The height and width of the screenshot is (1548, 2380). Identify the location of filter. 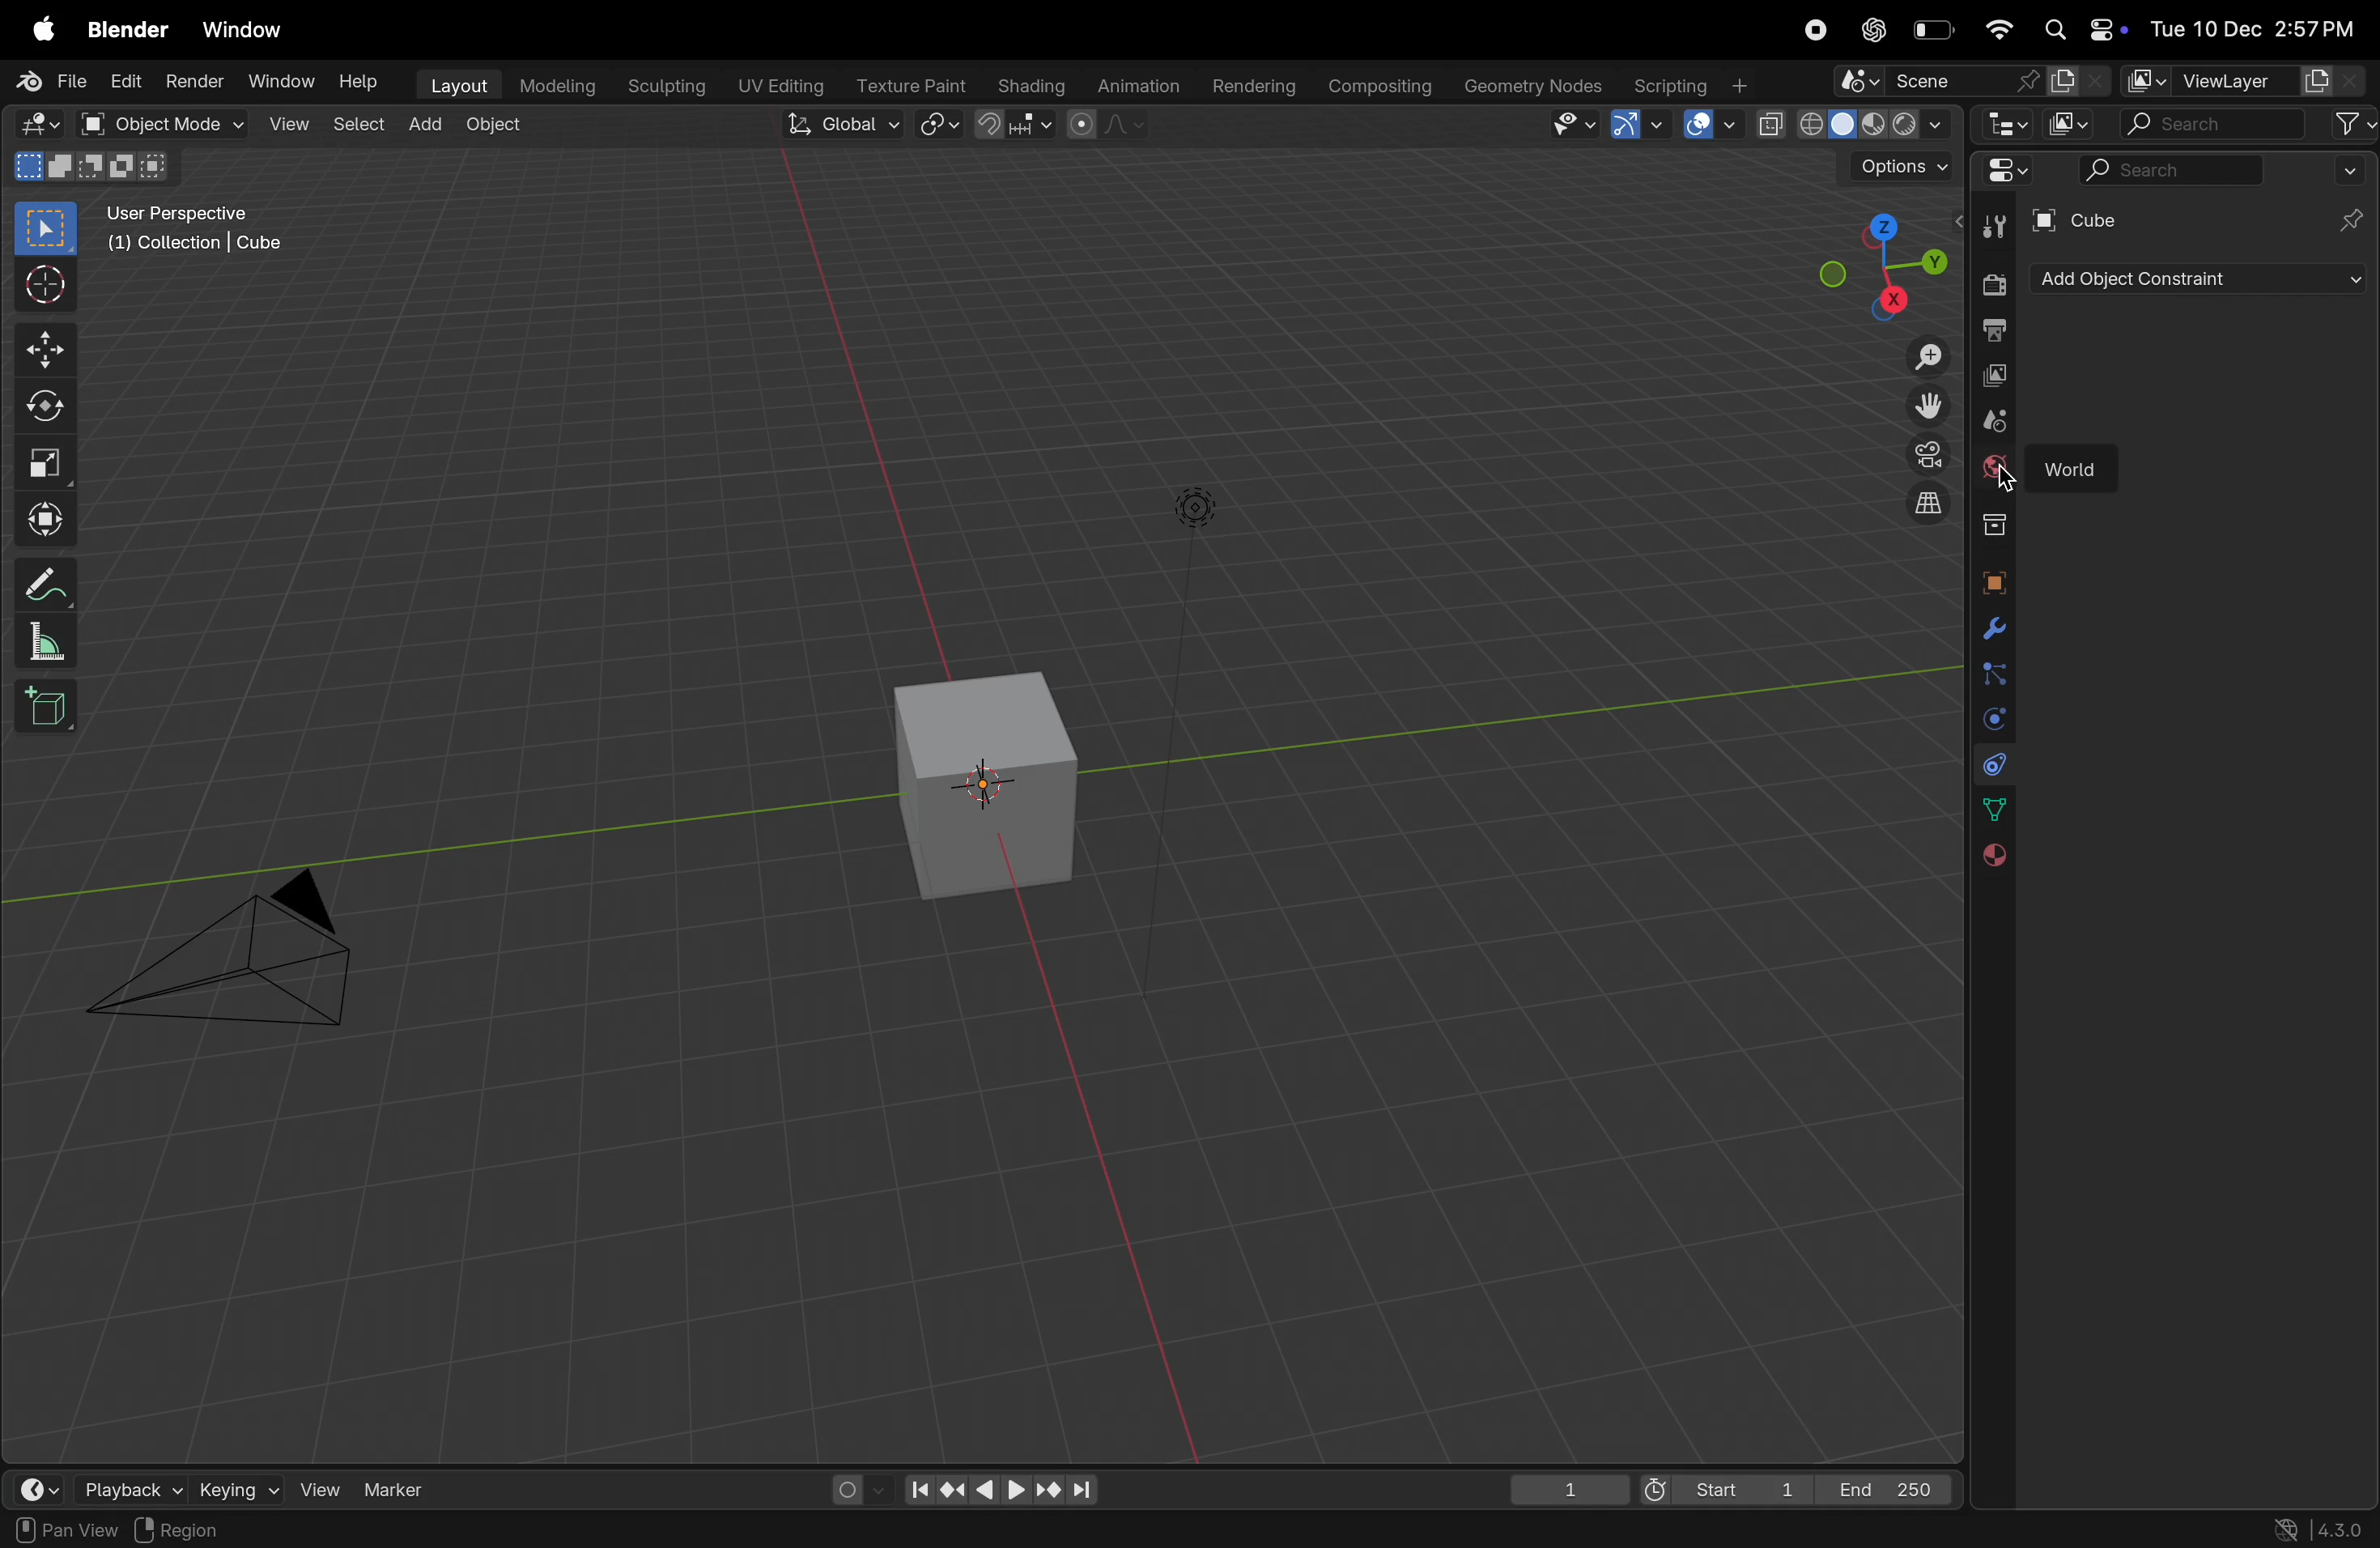
(2349, 125).